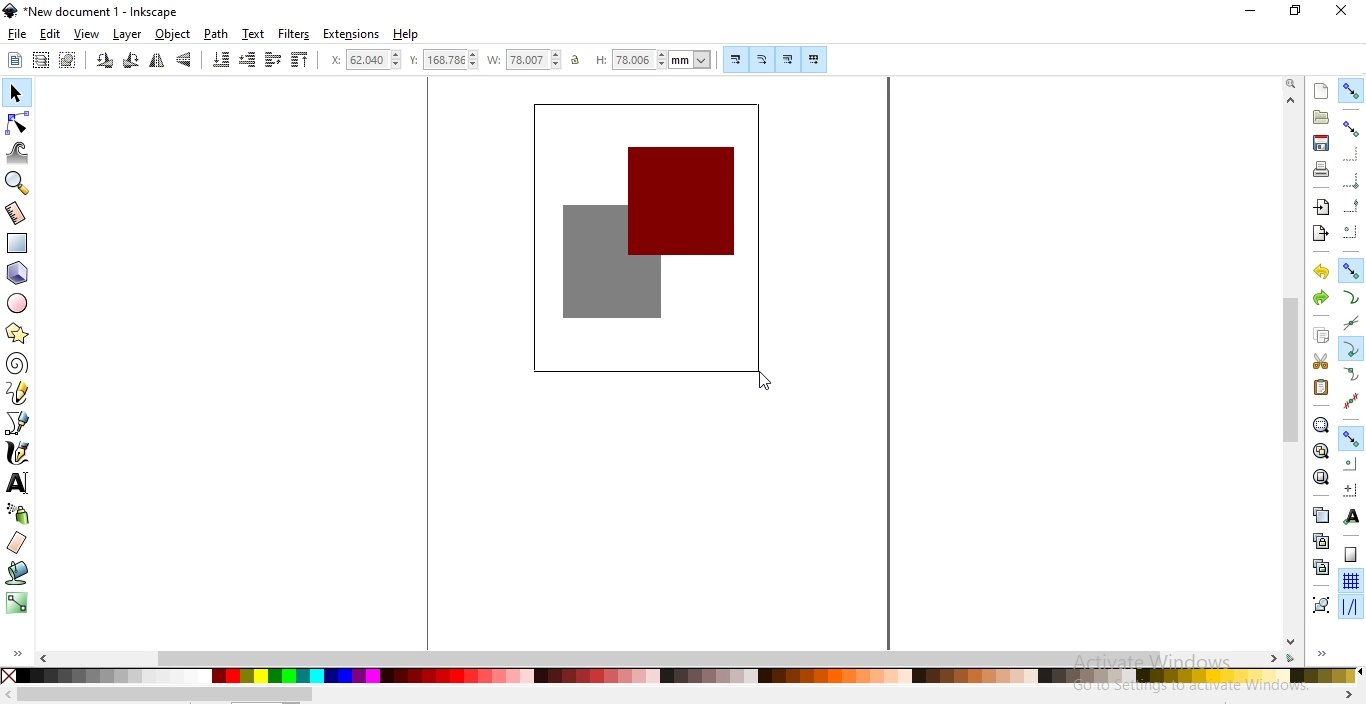 This screenshot has width=1366, height=704. What do you see at coordinates (1350, 154) in the screenshot?
I see `snap bounding box corners` at bounding box center [1350, 154].